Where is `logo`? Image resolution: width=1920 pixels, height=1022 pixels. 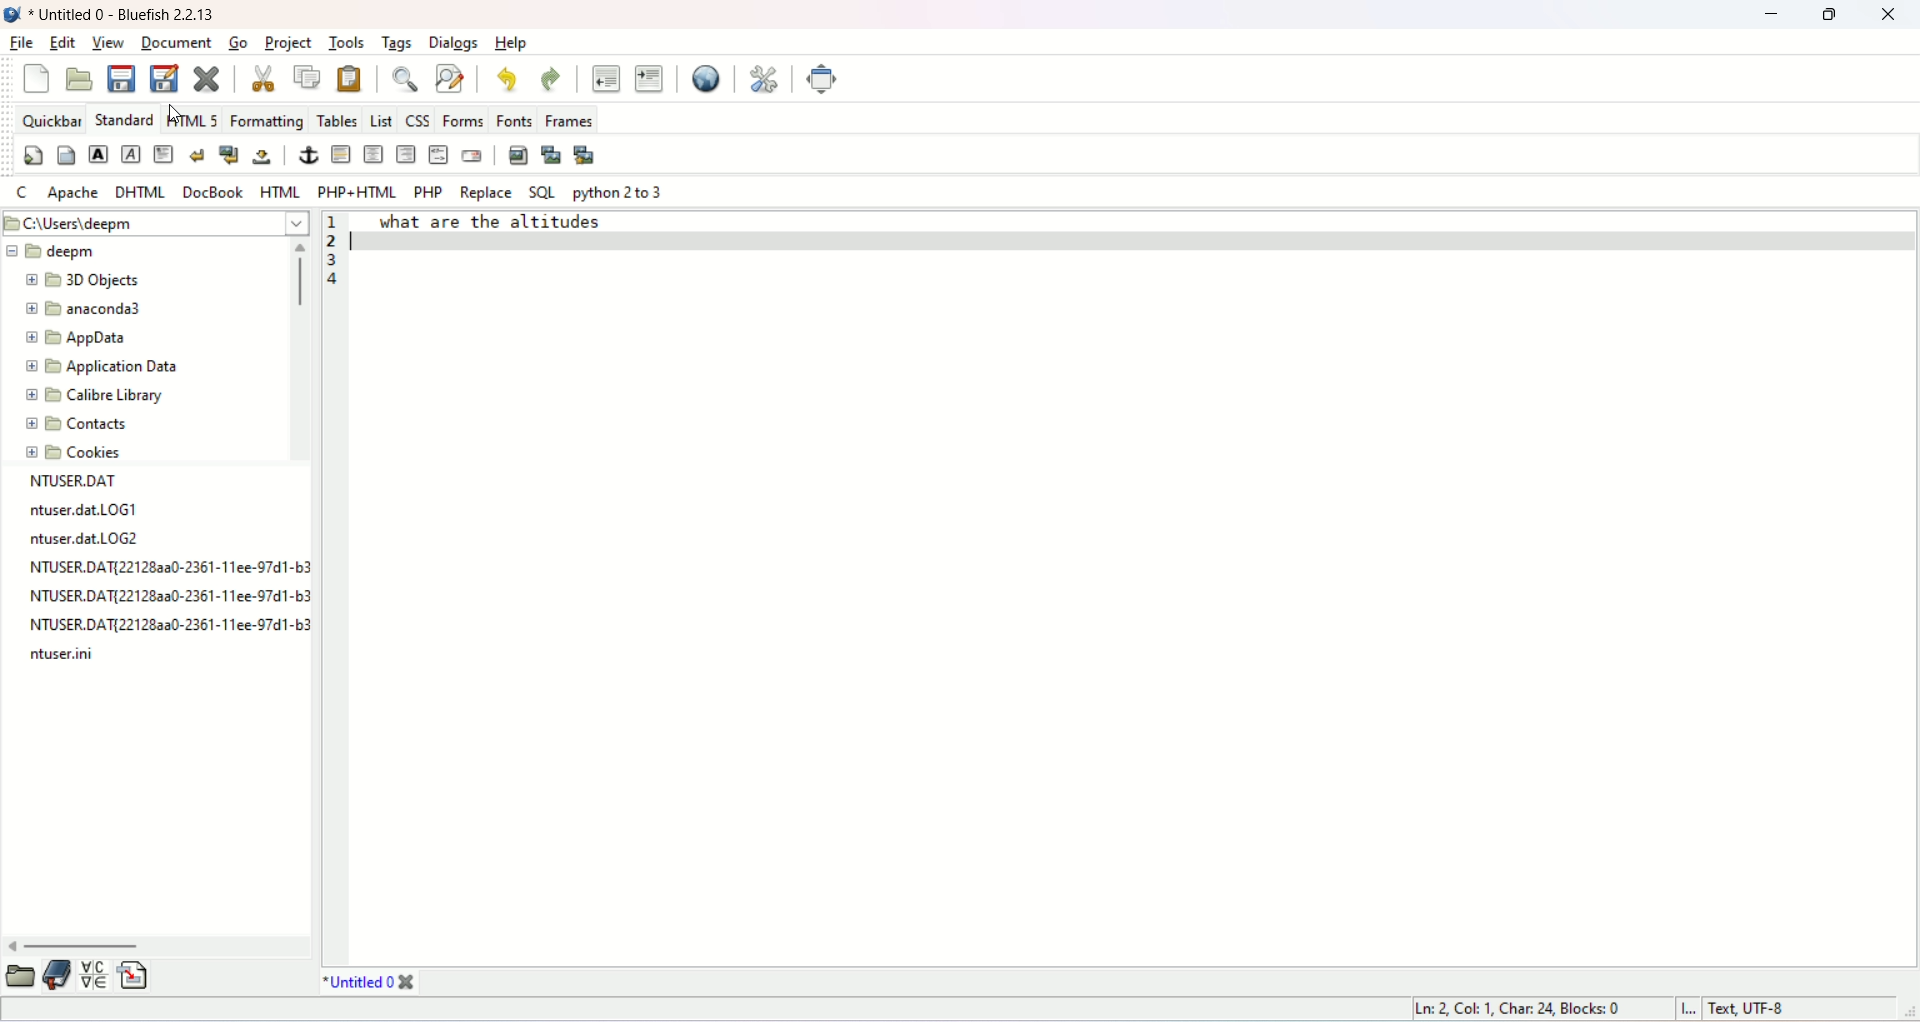 logo is located at coordinates (12, 14).